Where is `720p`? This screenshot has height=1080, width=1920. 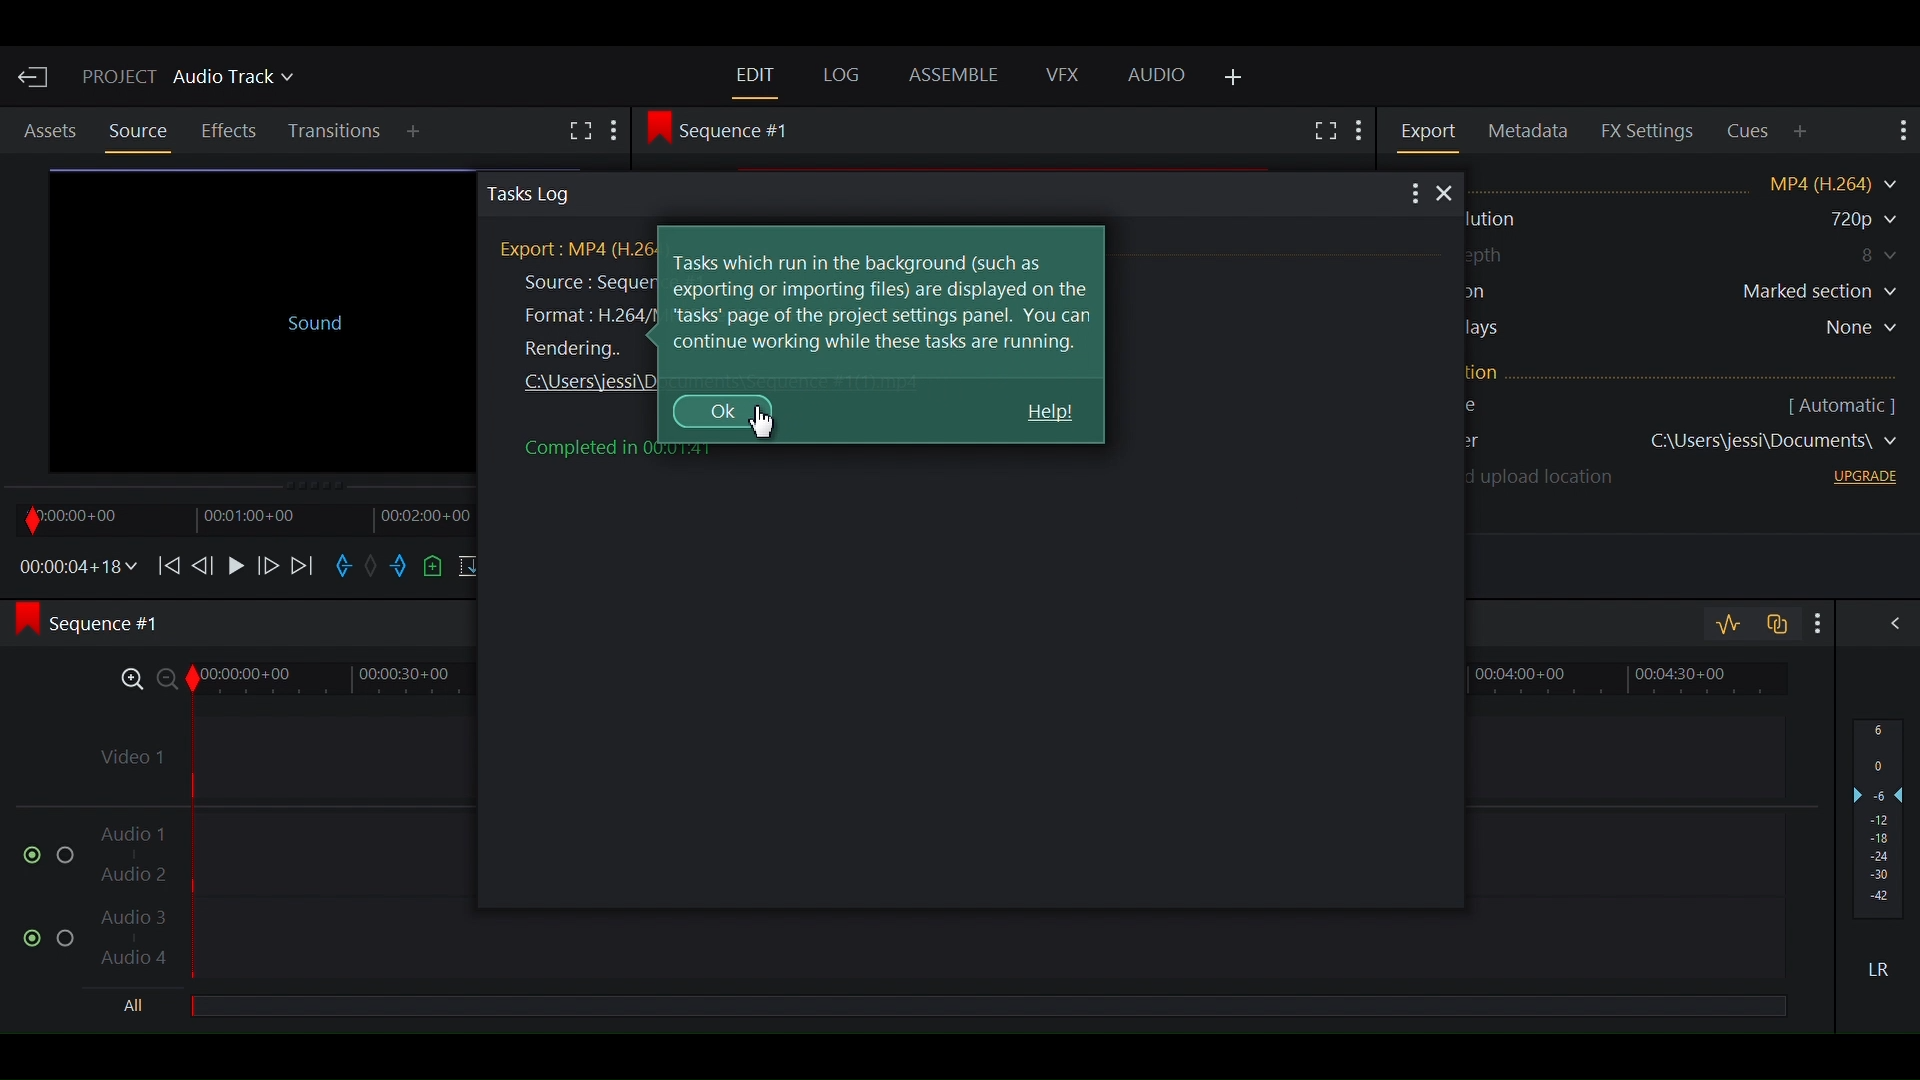
720p is located at coordinates (1839, 220).